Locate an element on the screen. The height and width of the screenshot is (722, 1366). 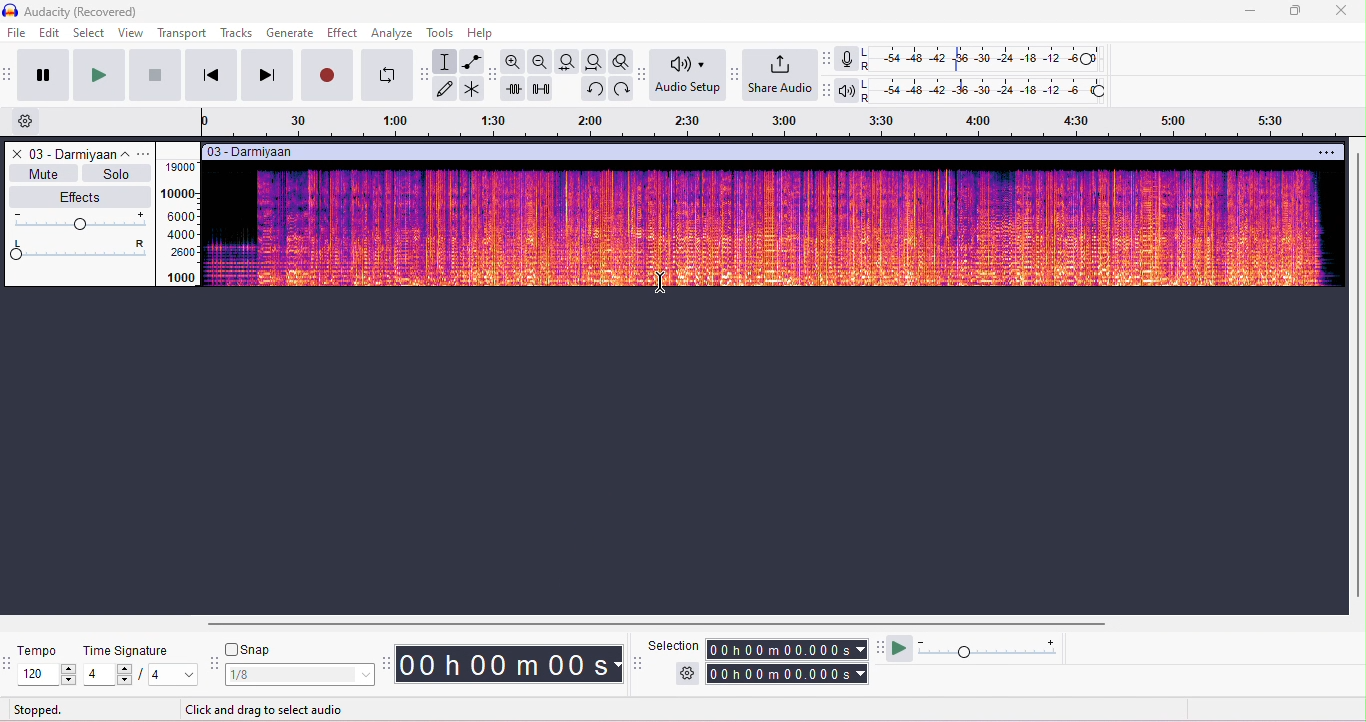
playback meter tool bar is located at coordinates (828, 90).